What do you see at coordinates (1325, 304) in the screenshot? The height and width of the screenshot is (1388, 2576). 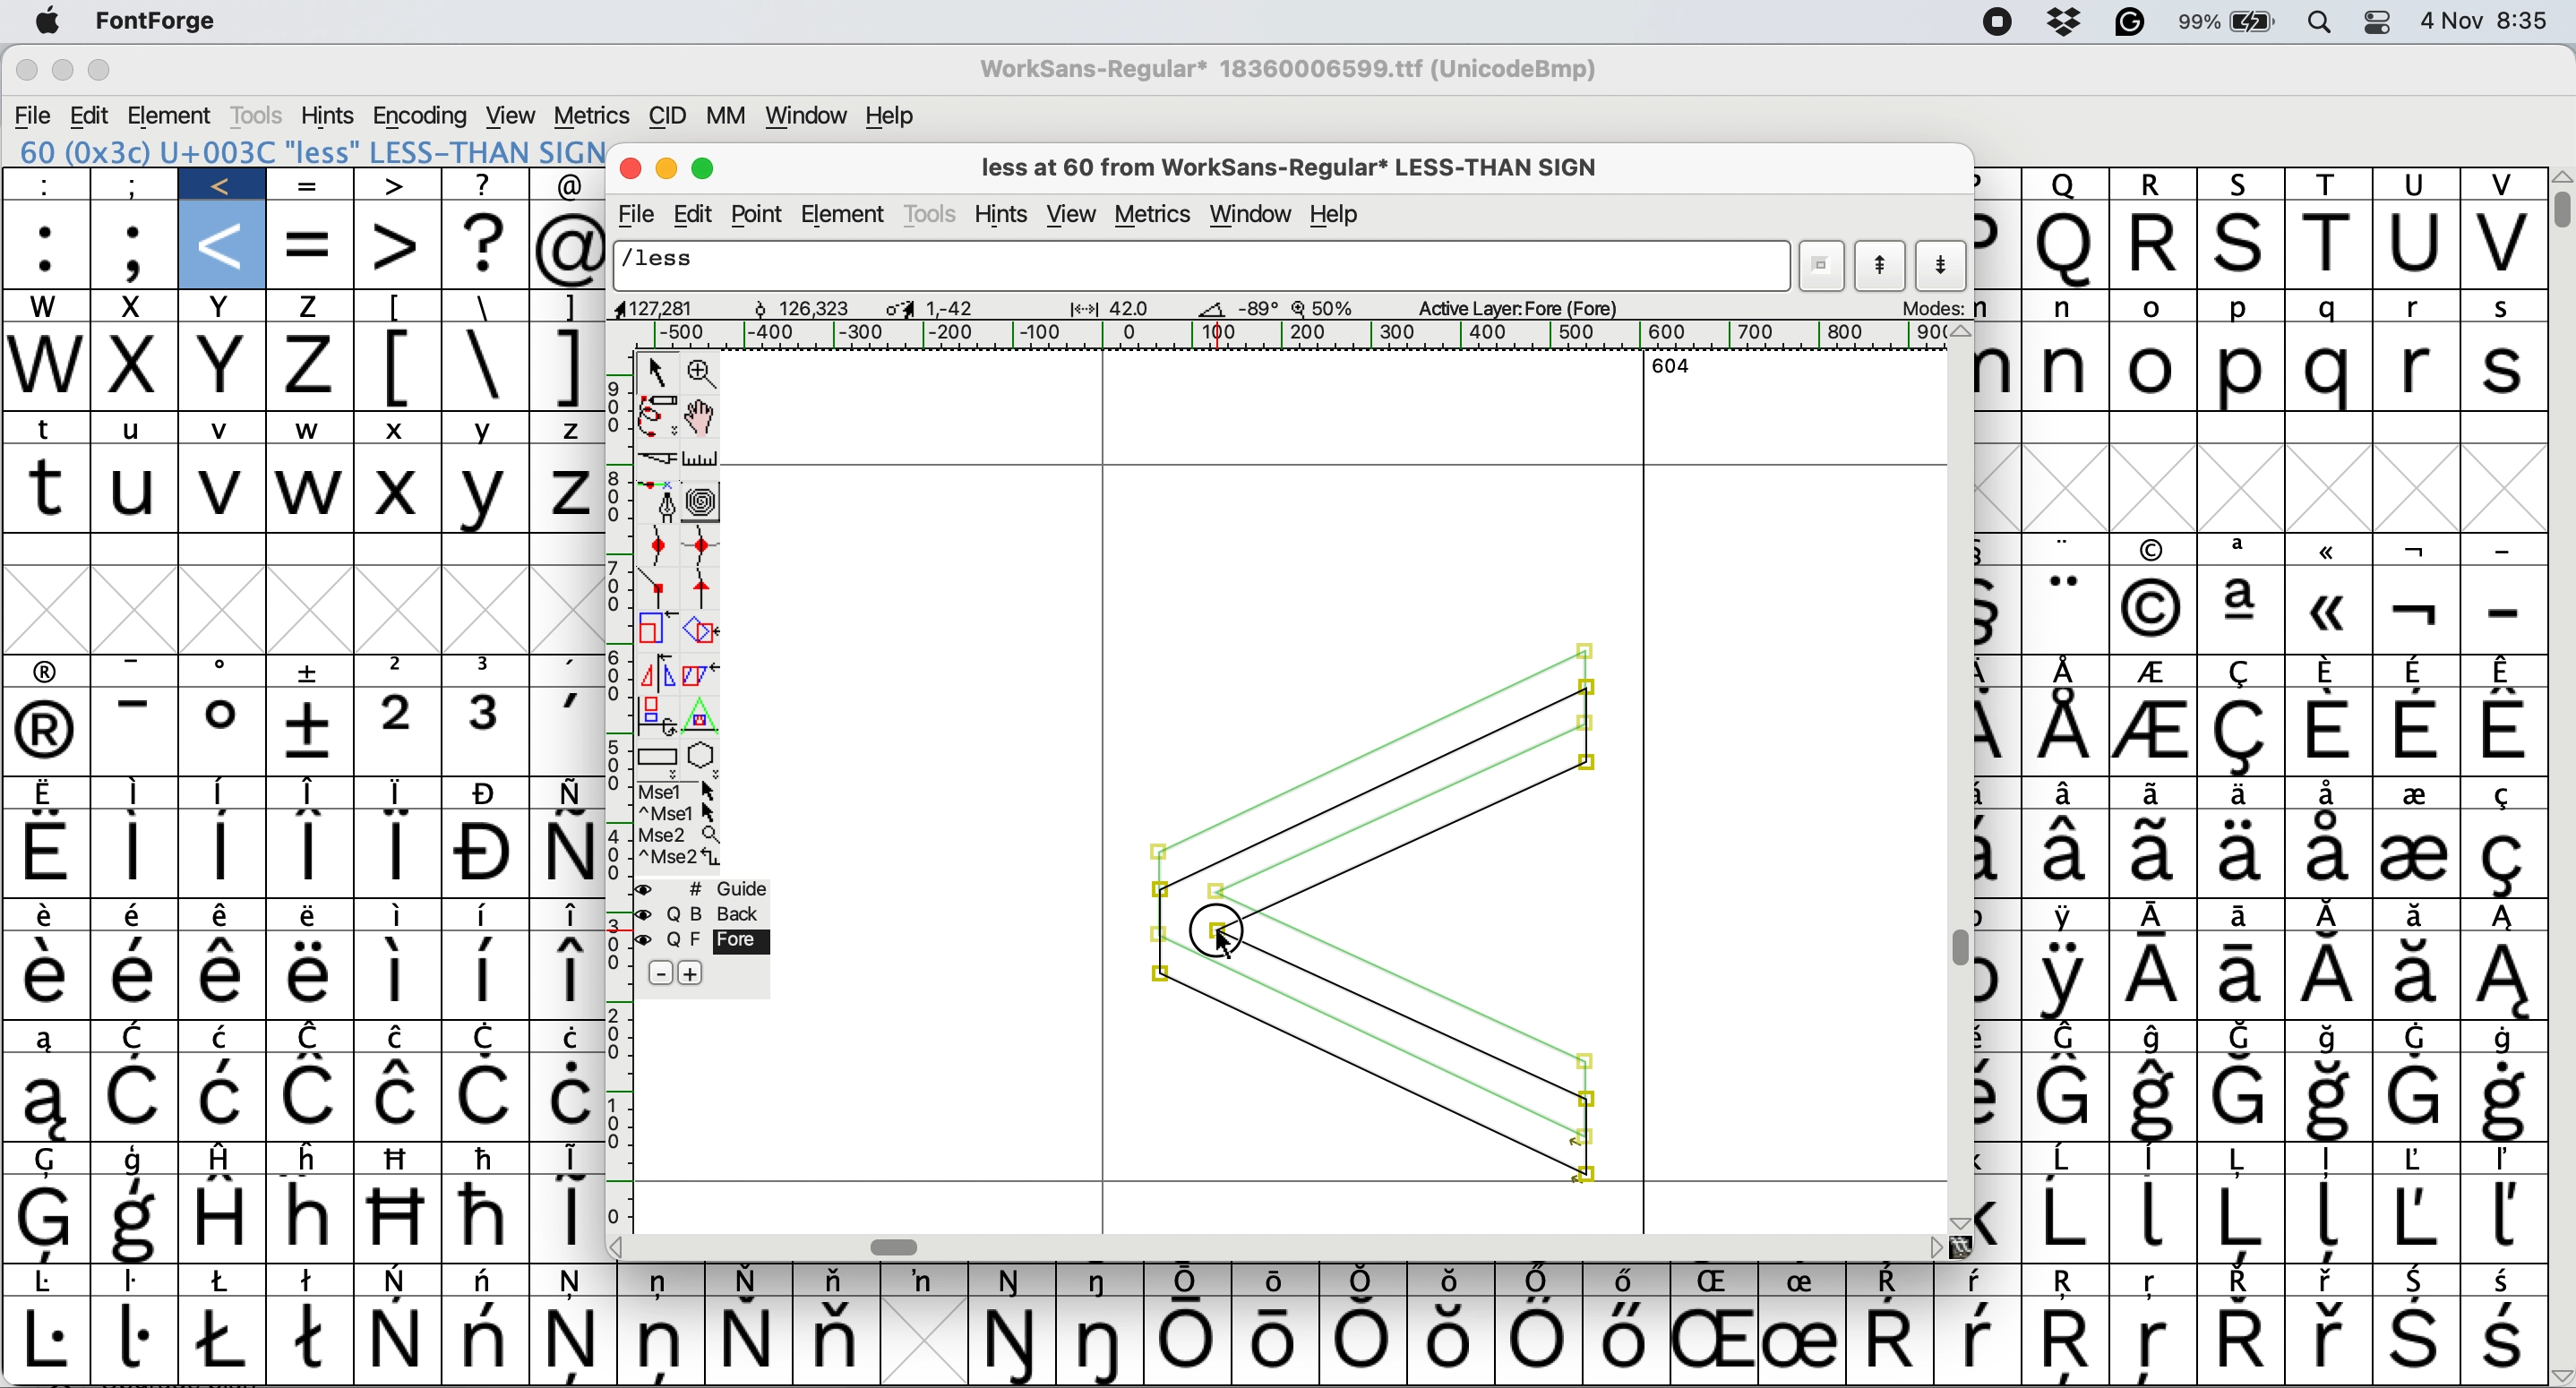 I see `zoom scale` at bounding box center [1325, 304].